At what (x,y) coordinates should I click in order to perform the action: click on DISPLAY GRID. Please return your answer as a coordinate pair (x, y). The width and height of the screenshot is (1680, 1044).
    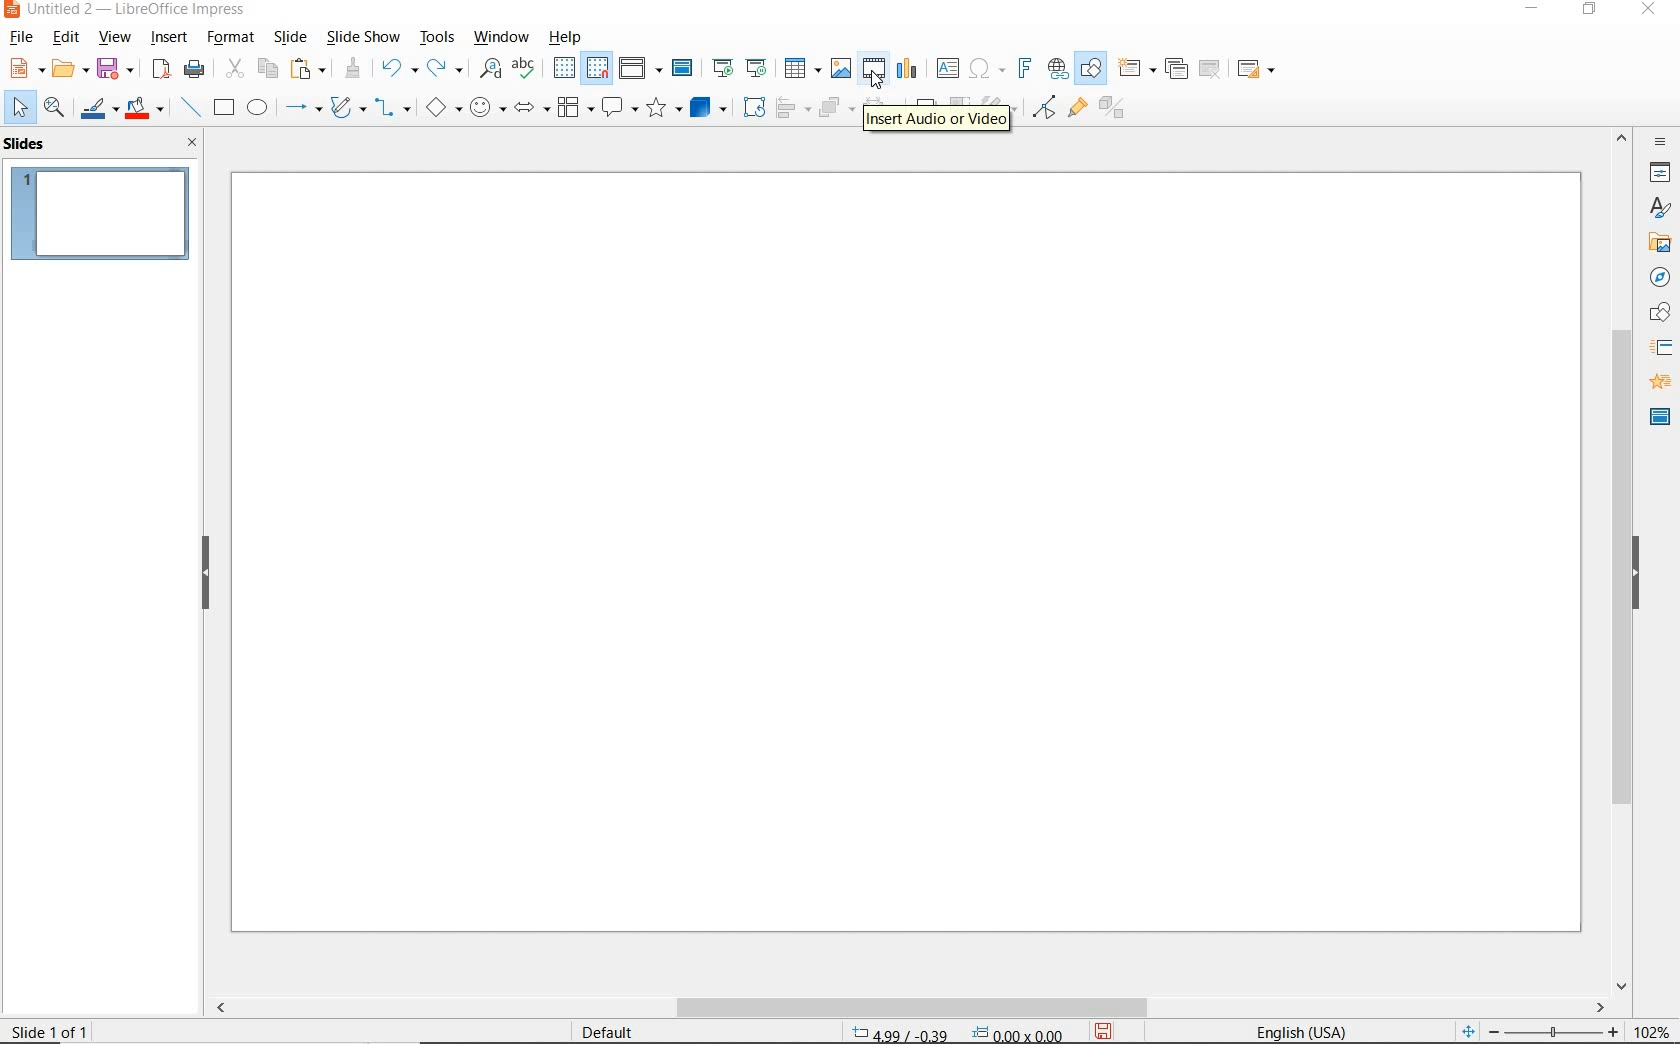
    Looking at the image, I should click on (564, 67).